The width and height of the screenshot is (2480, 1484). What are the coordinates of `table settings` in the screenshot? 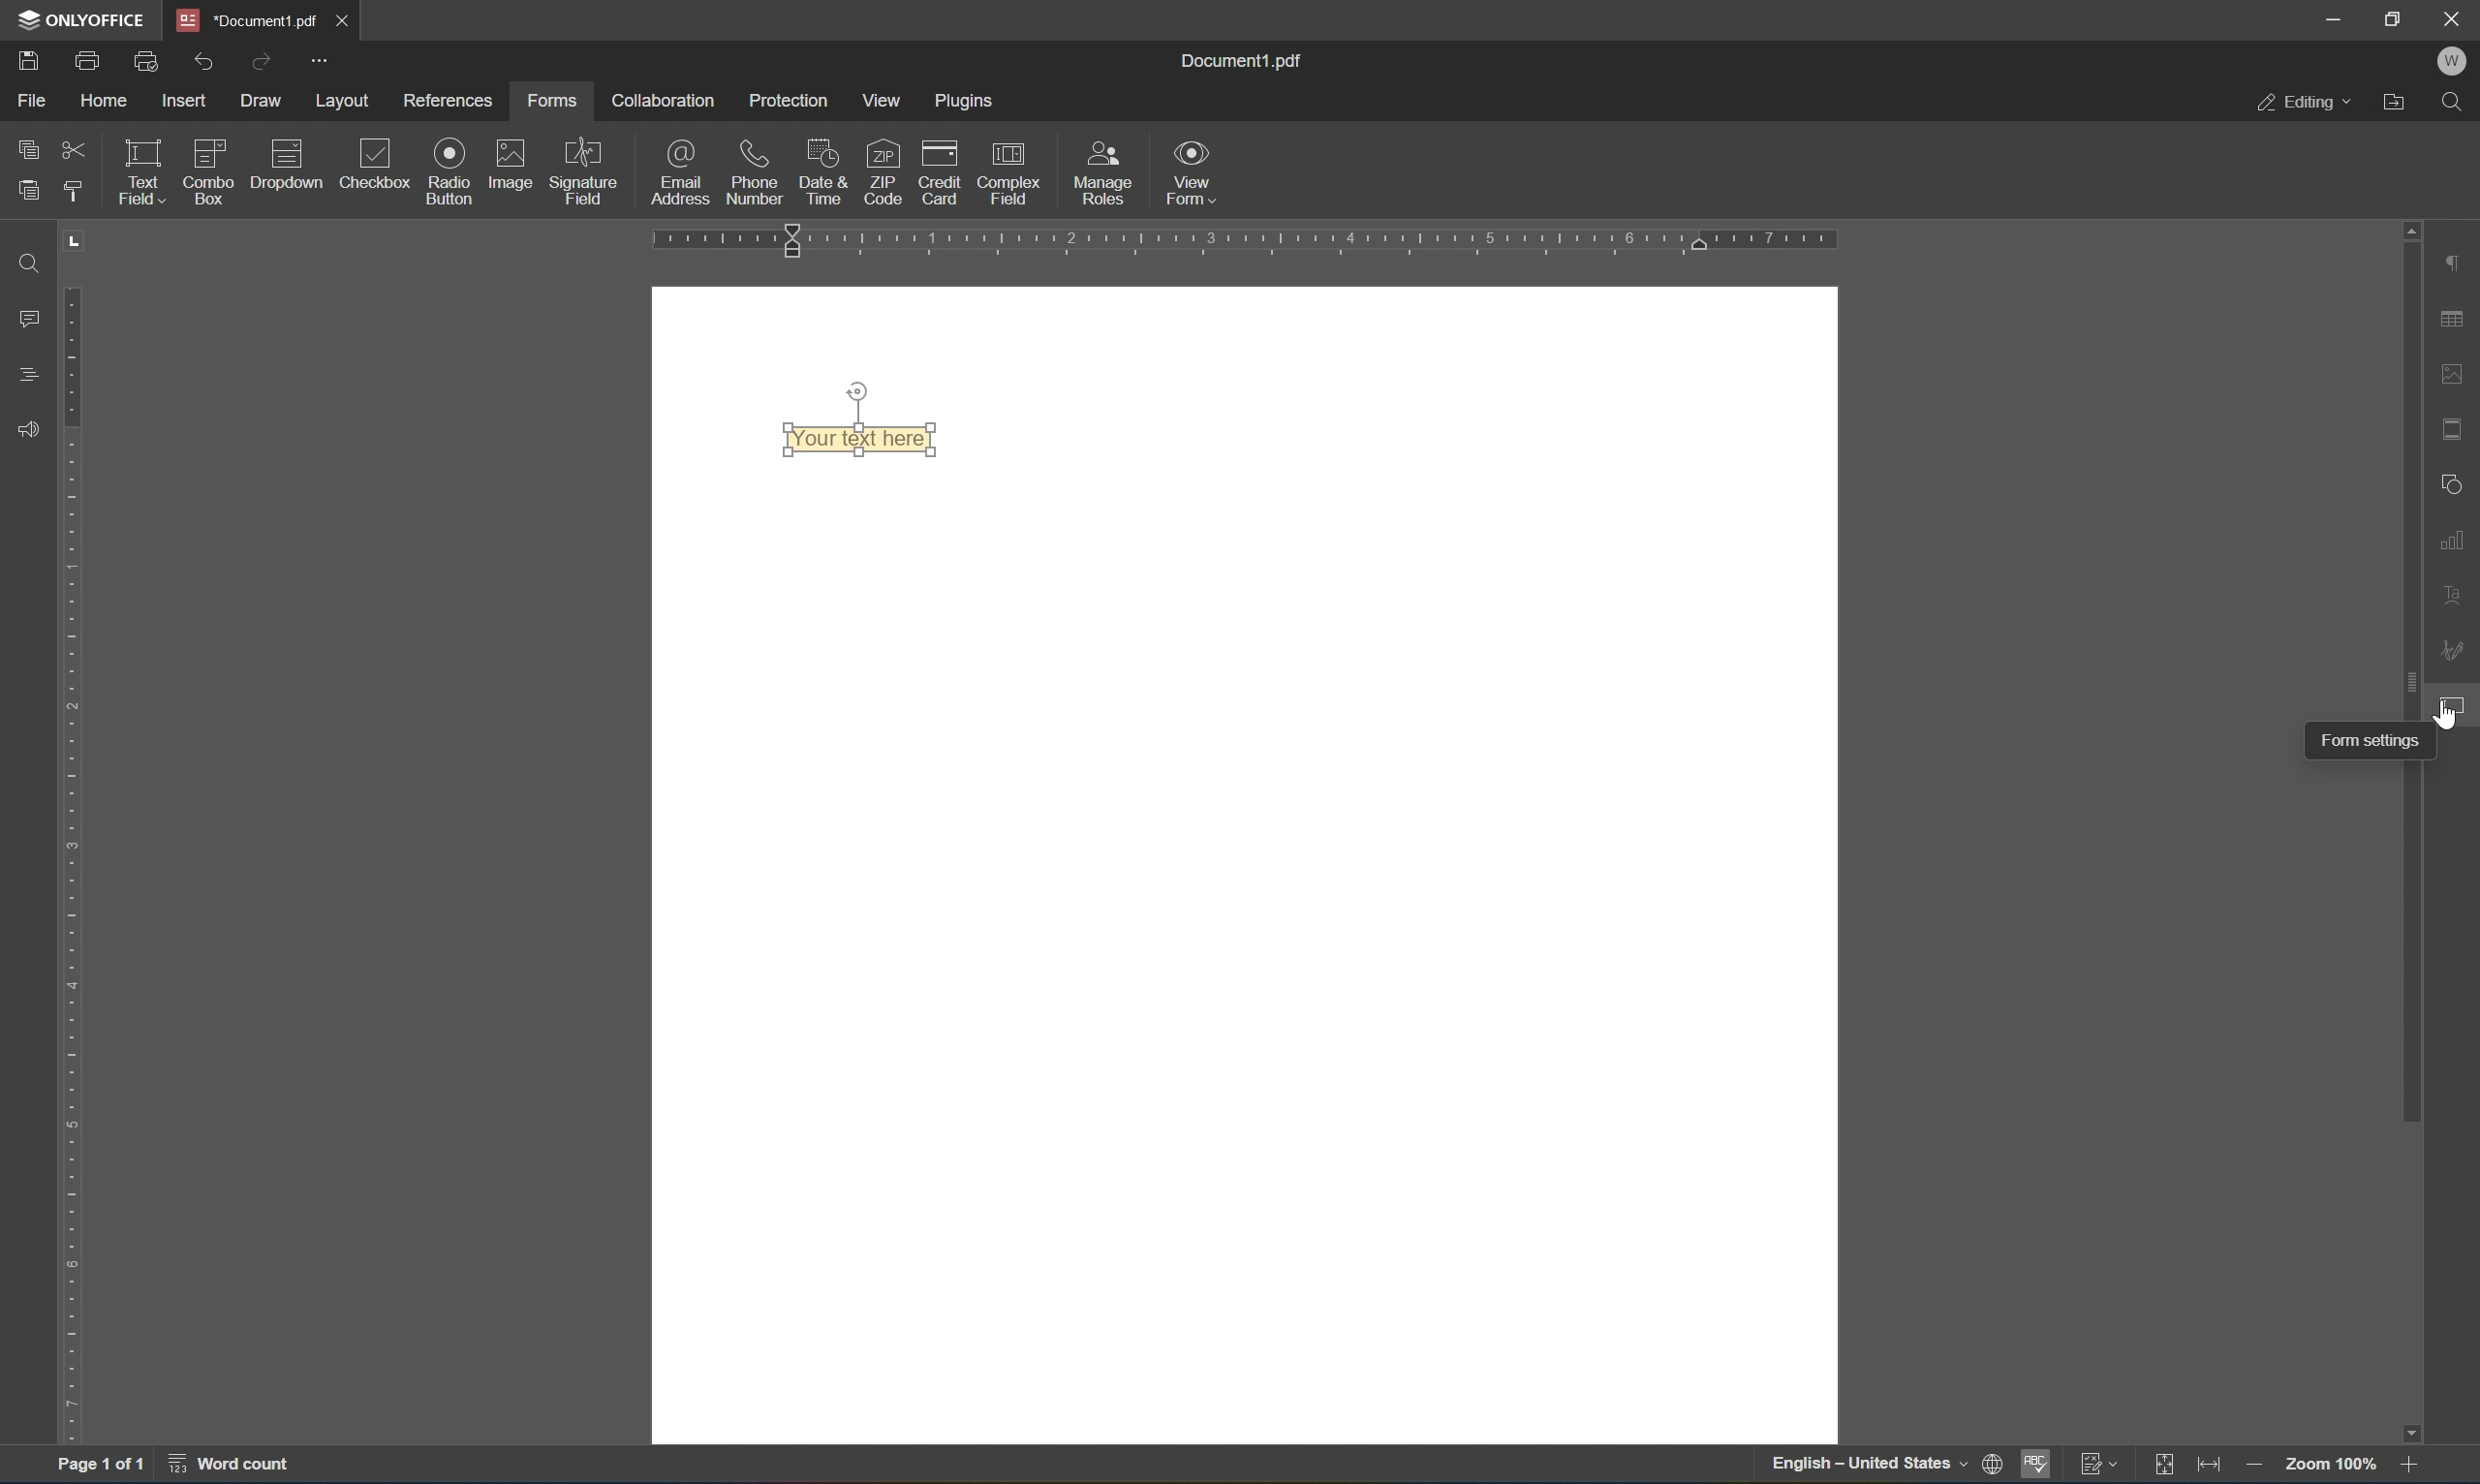 It's located at (2455, 317).